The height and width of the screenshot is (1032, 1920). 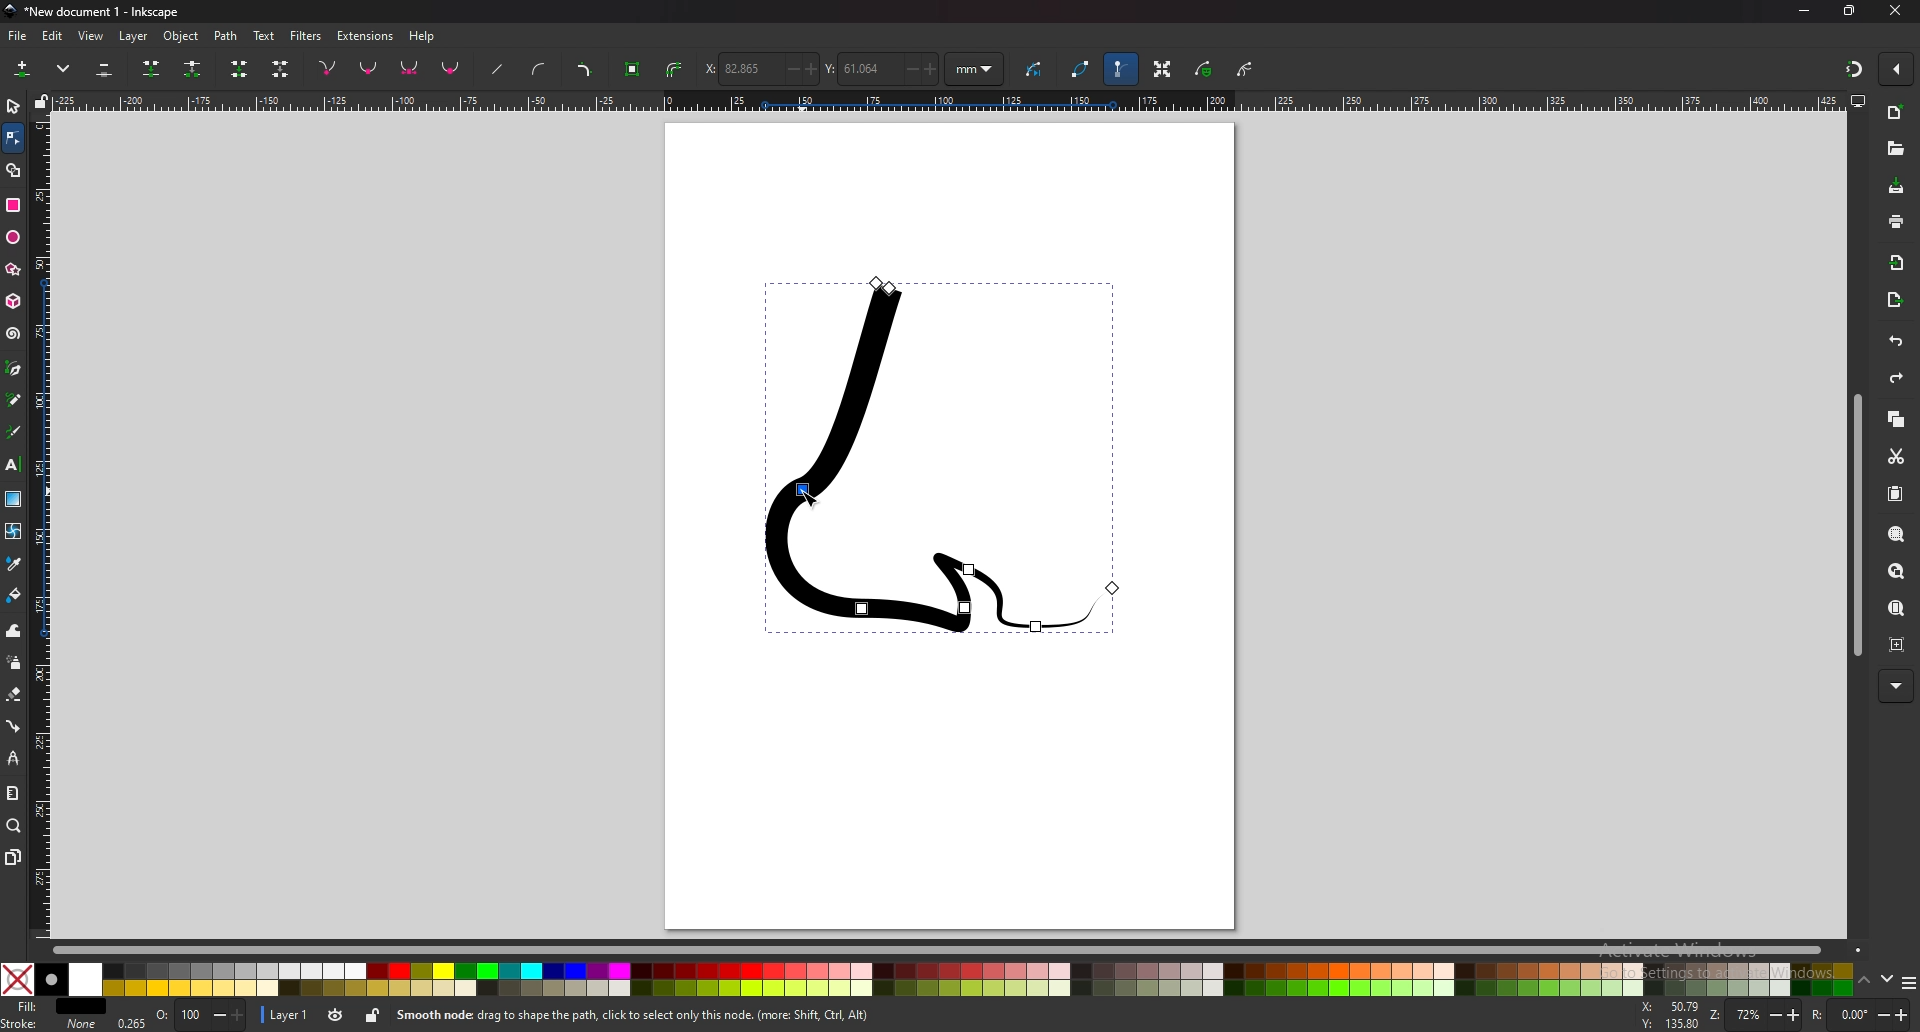 I want to click on eraser, so click(x=15, y=693).